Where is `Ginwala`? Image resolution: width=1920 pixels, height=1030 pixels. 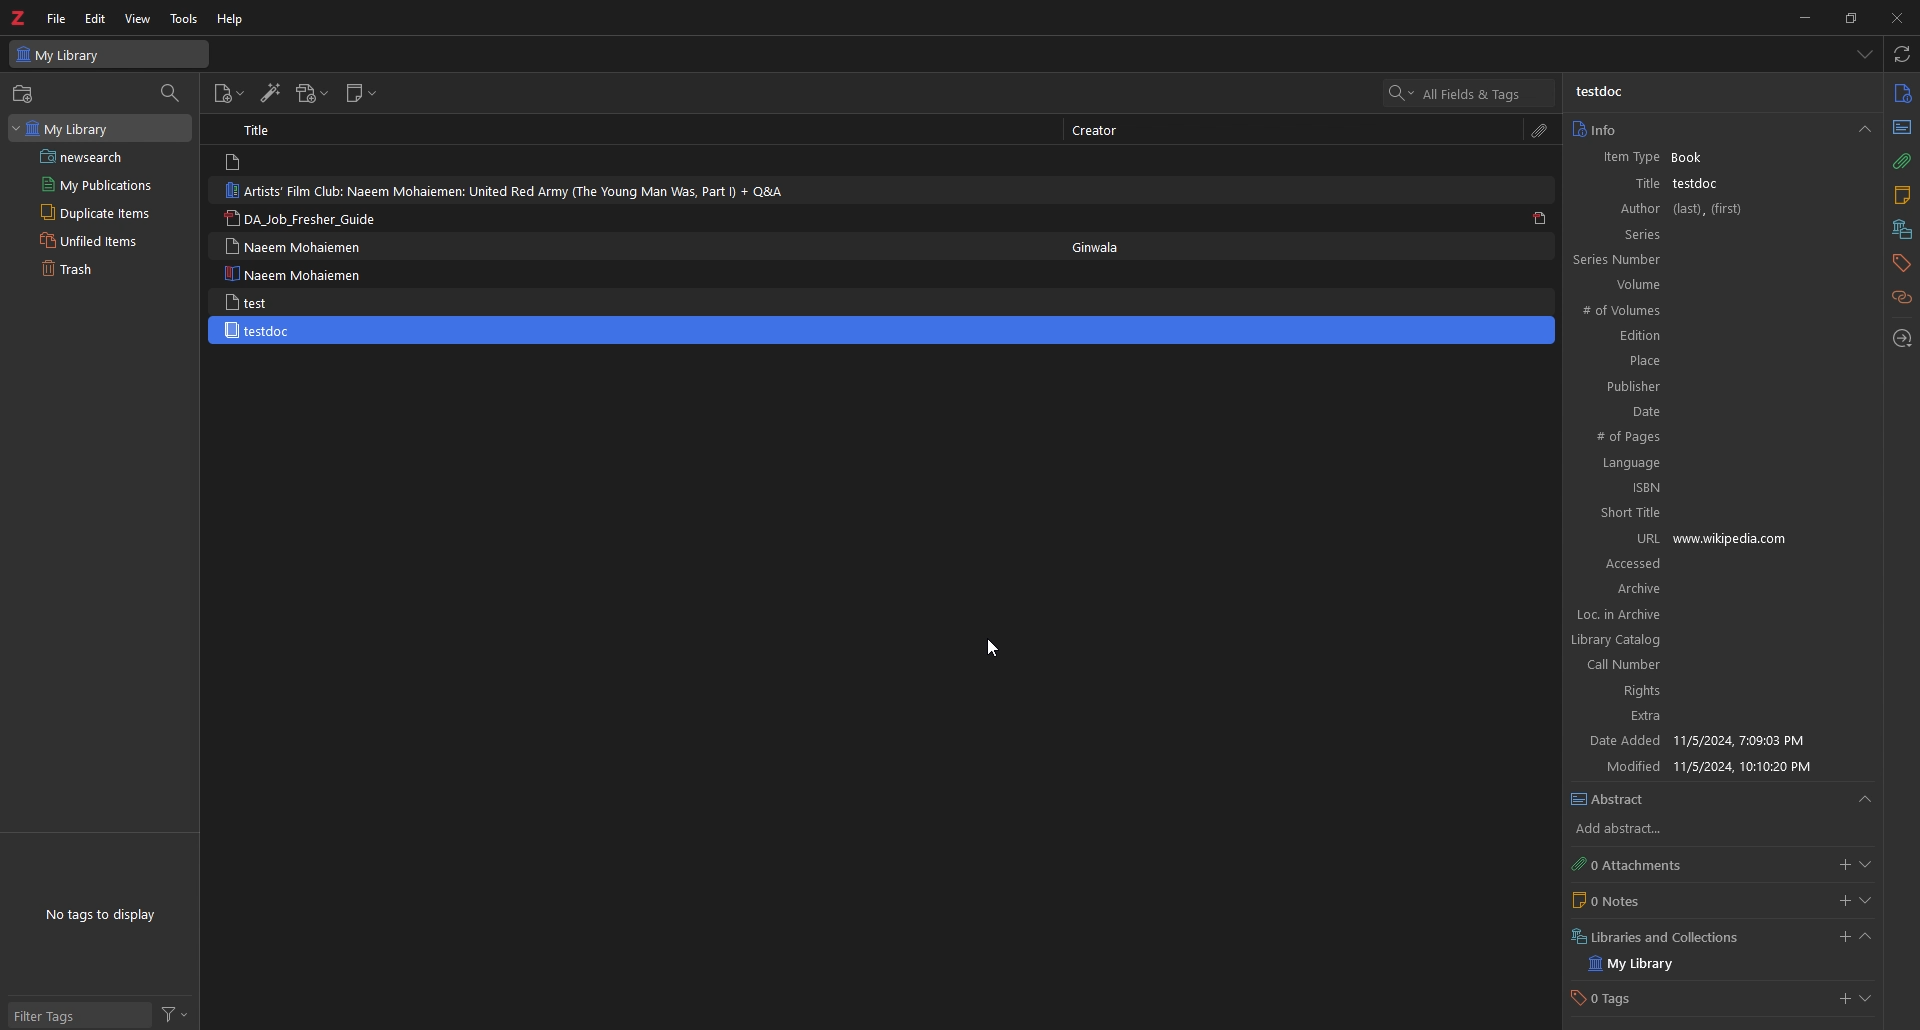 Ginwala is located at coordinates (1107, 248).